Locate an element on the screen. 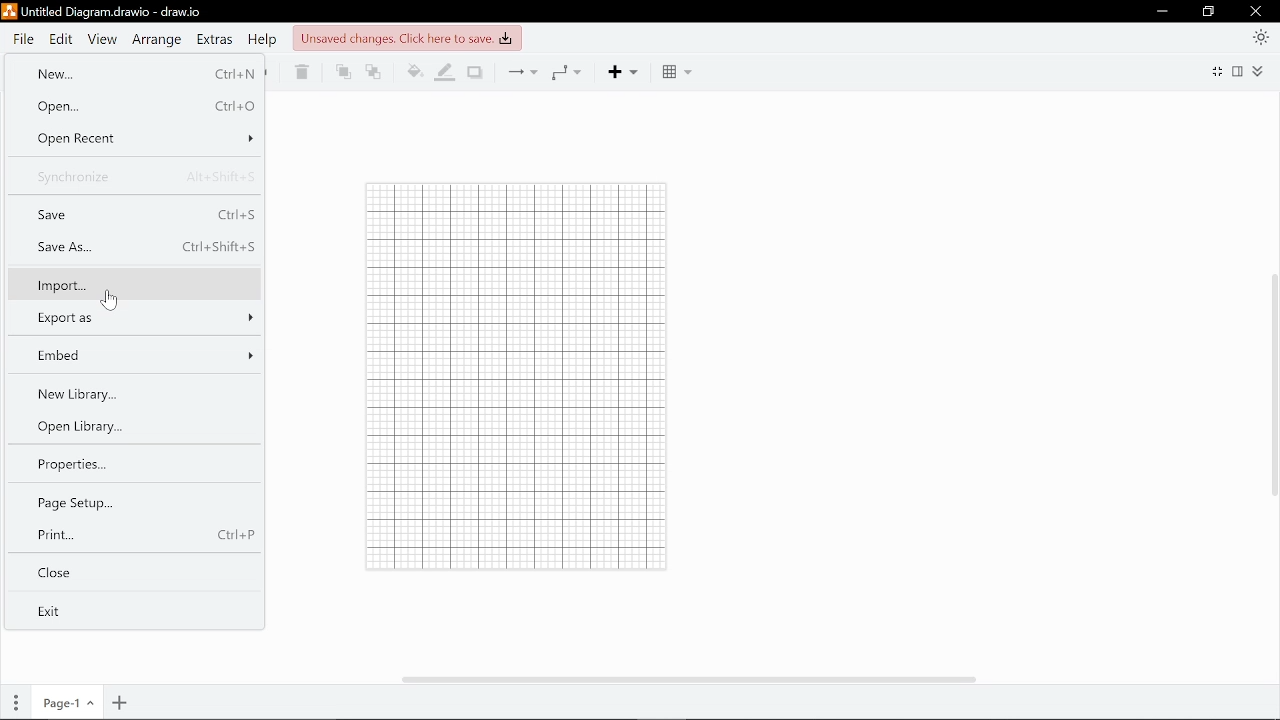  Vertical scrollbar is located at coordinates (1272, 385).